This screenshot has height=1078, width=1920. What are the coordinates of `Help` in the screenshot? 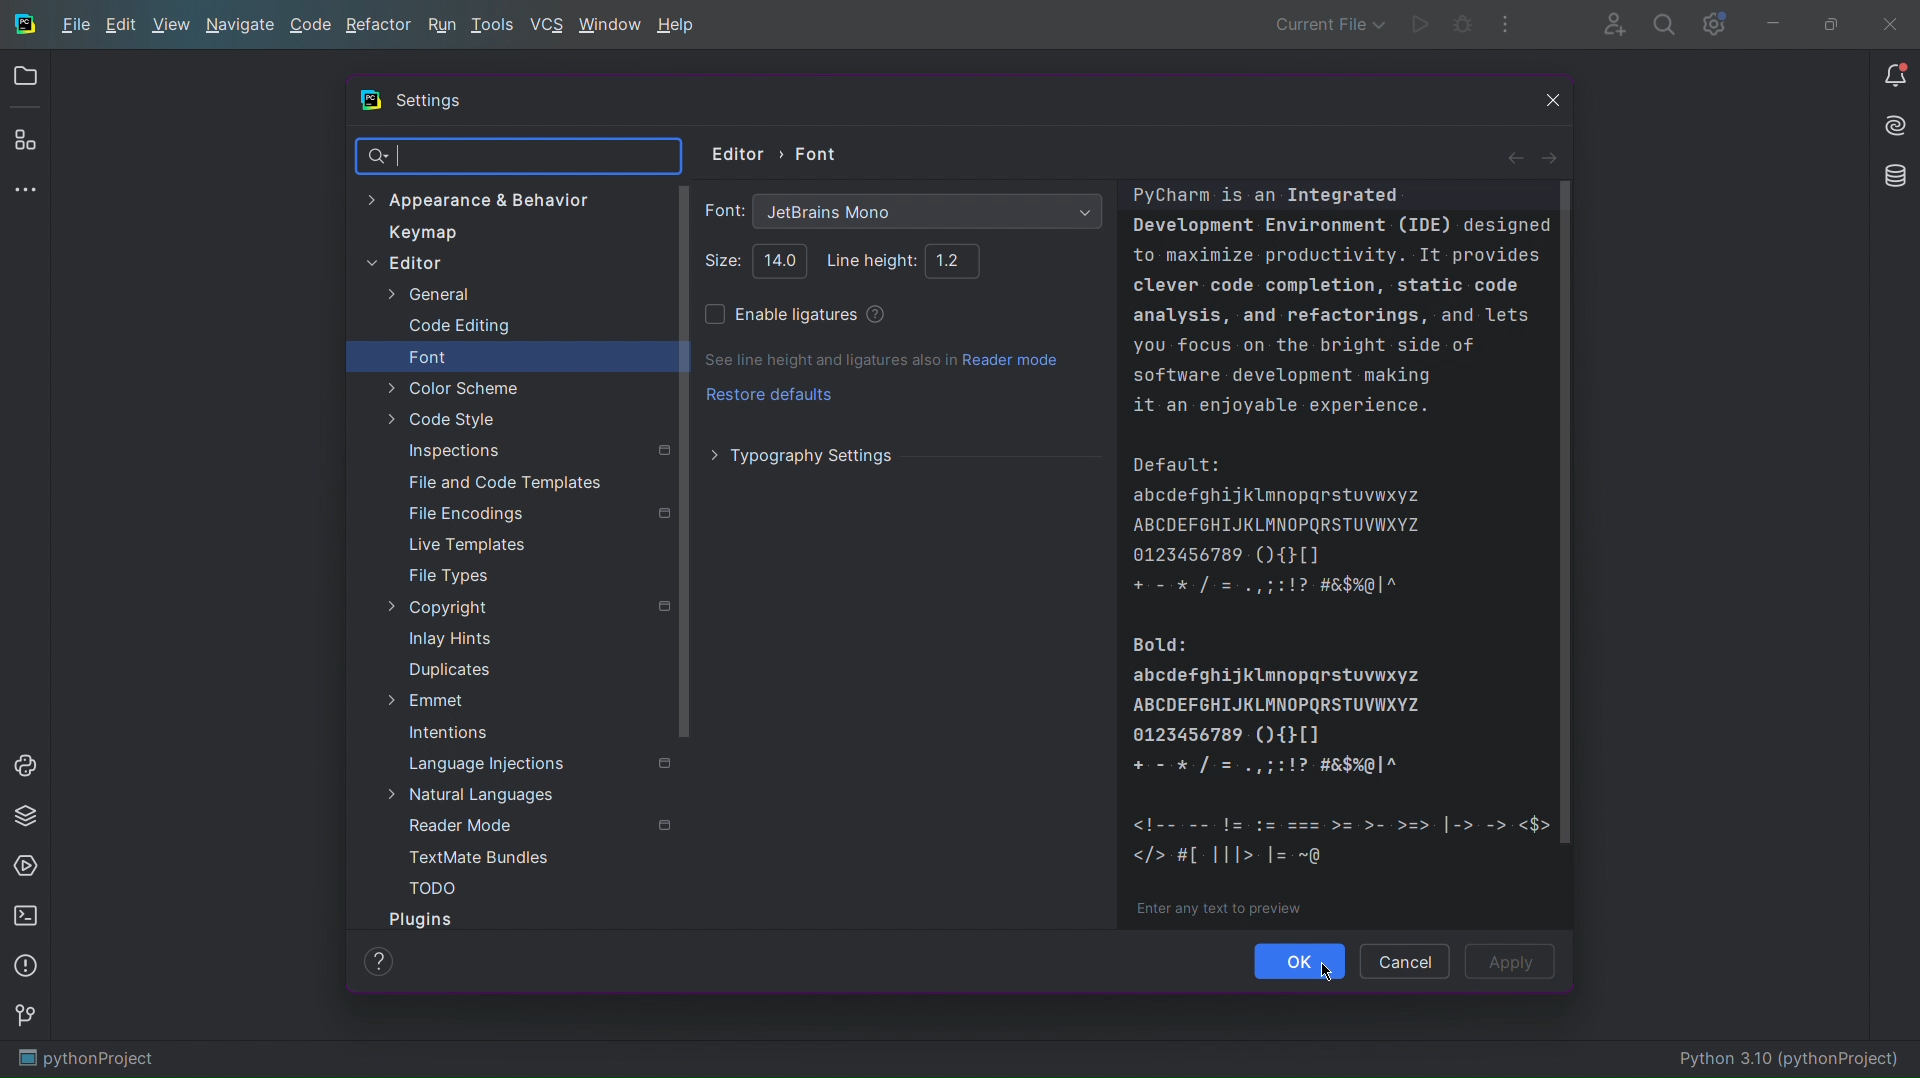 It's located at (879, 314).